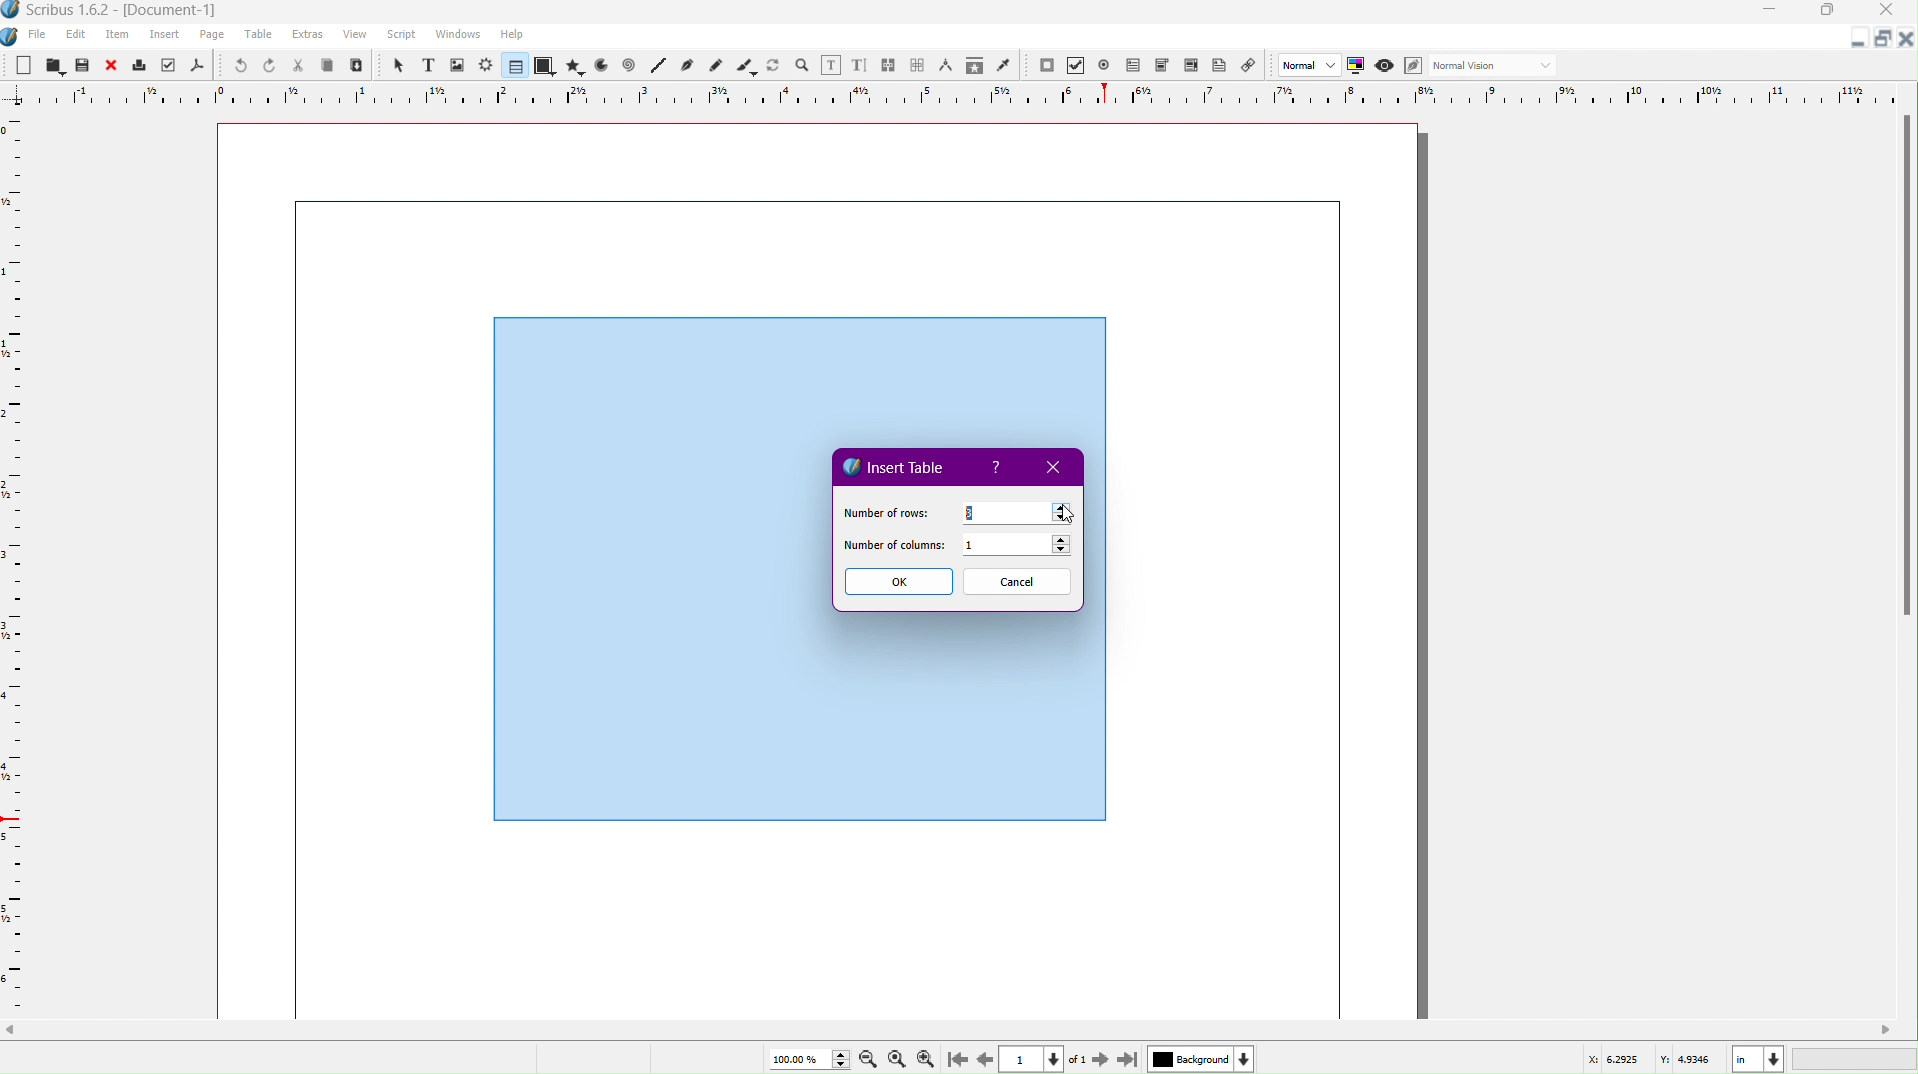  I want to click on Select Item, so click(397, 64).